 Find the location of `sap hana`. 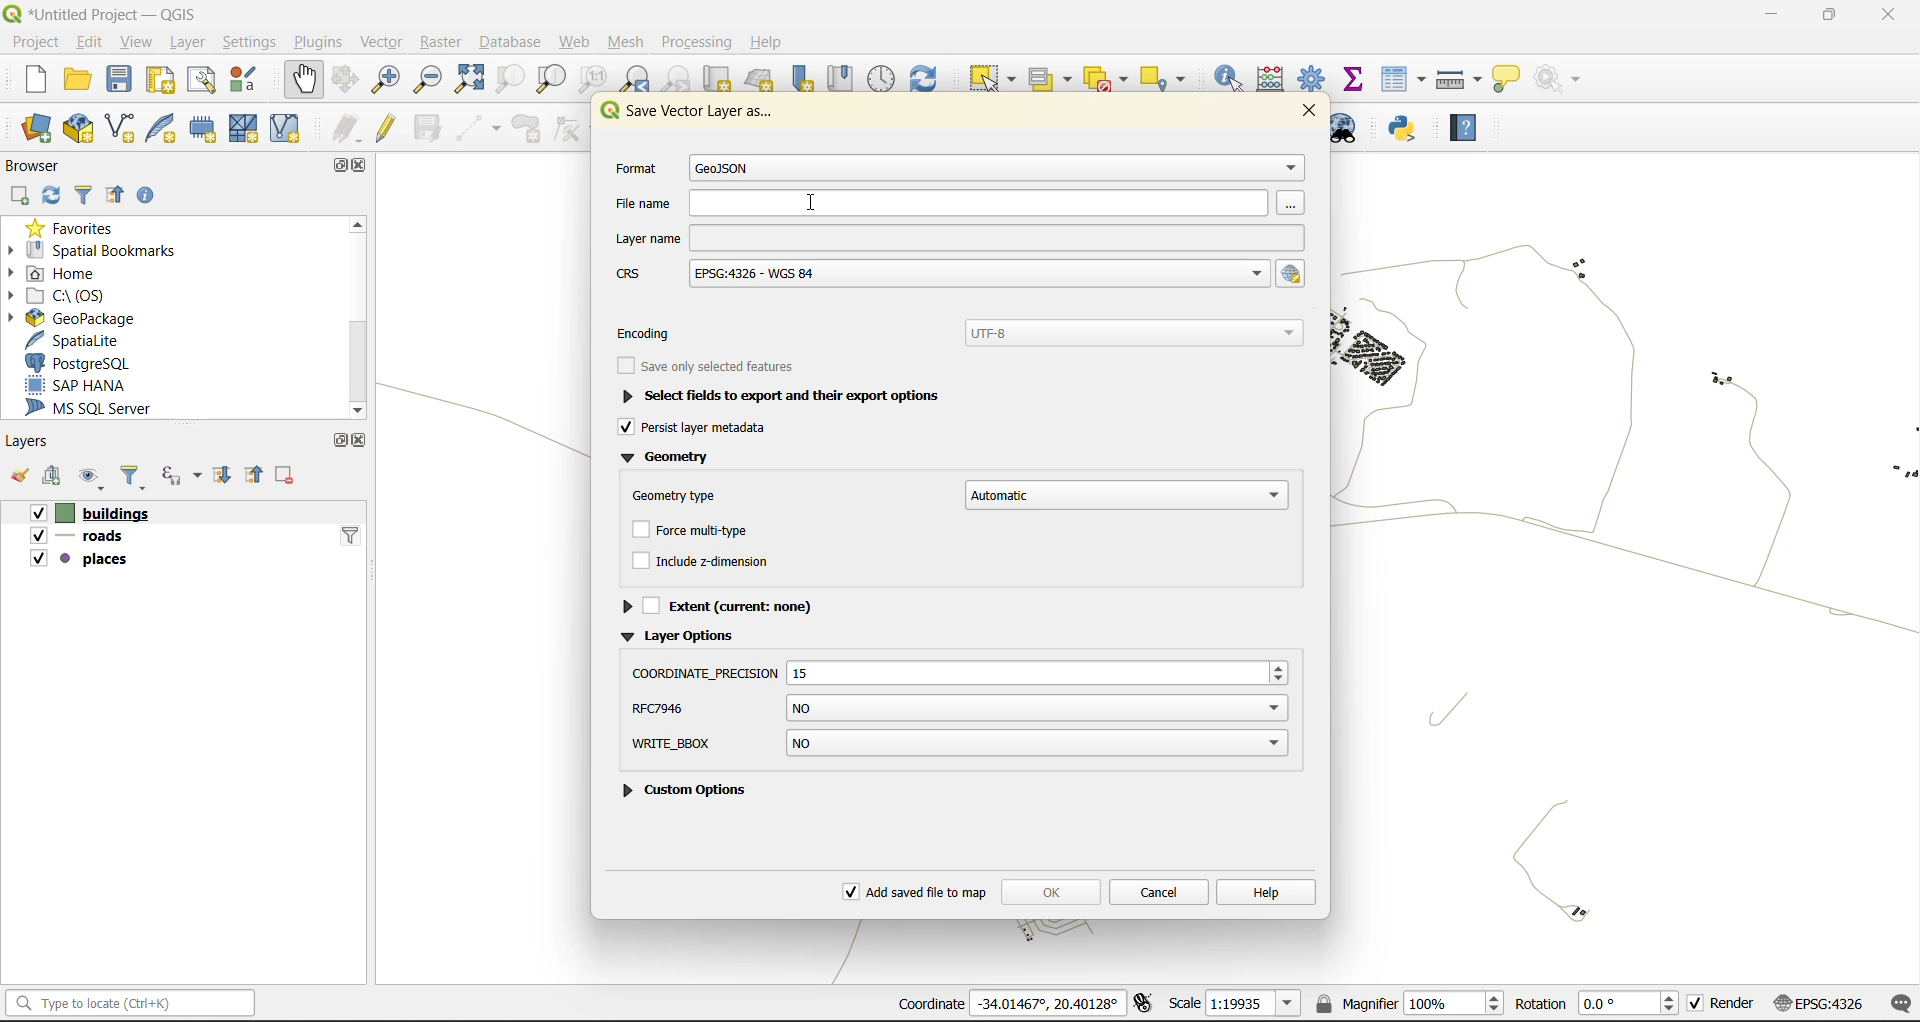

sap hana is located at coordinates (100, 385).